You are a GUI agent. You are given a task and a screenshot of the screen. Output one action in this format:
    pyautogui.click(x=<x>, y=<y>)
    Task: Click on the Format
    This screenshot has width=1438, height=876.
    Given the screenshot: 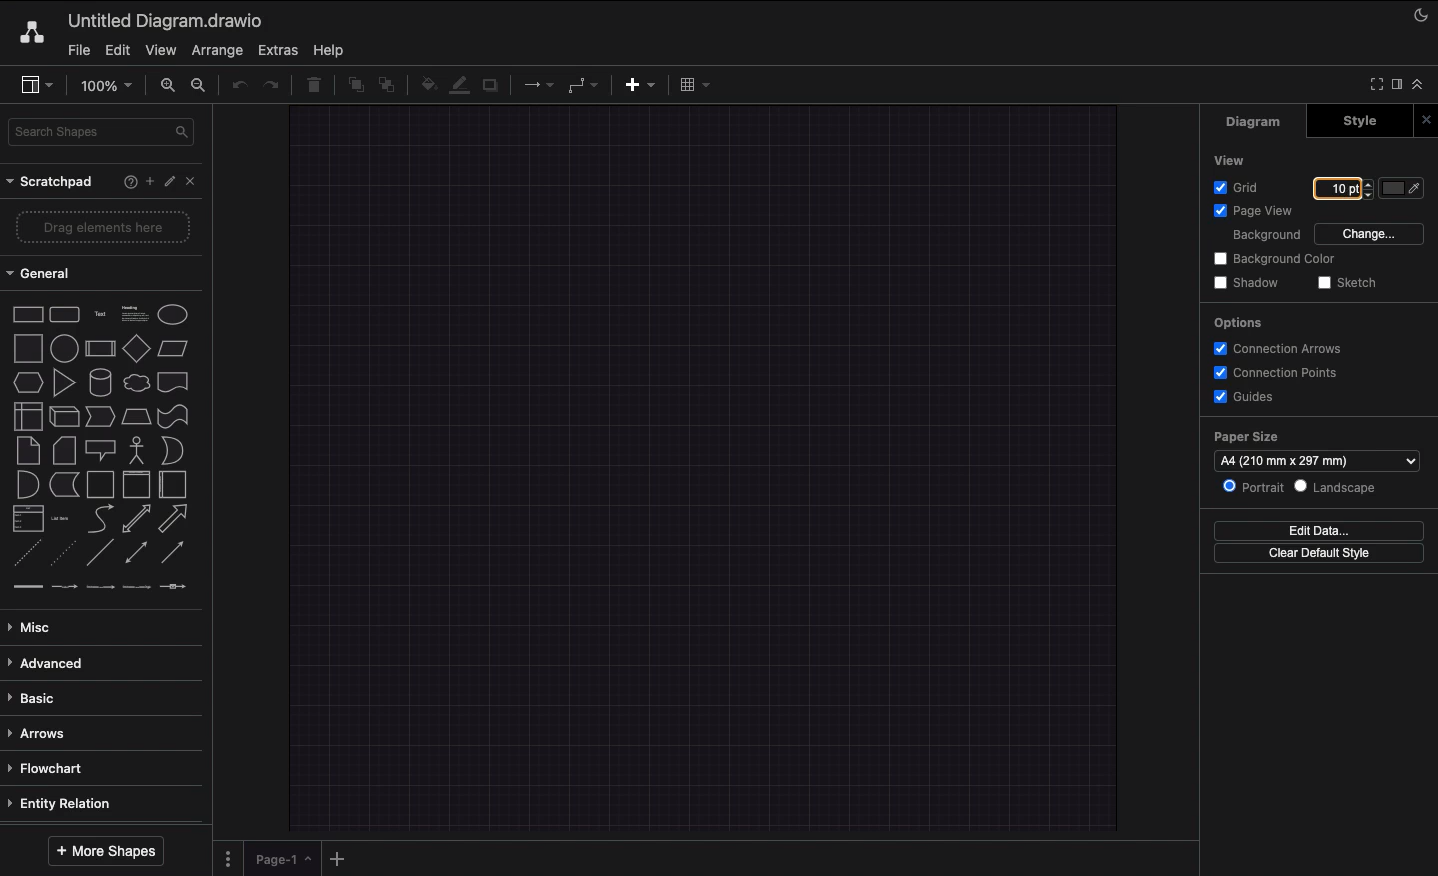 What is the action you would take?
    pyautogui.click(x=1396, y=84)
    